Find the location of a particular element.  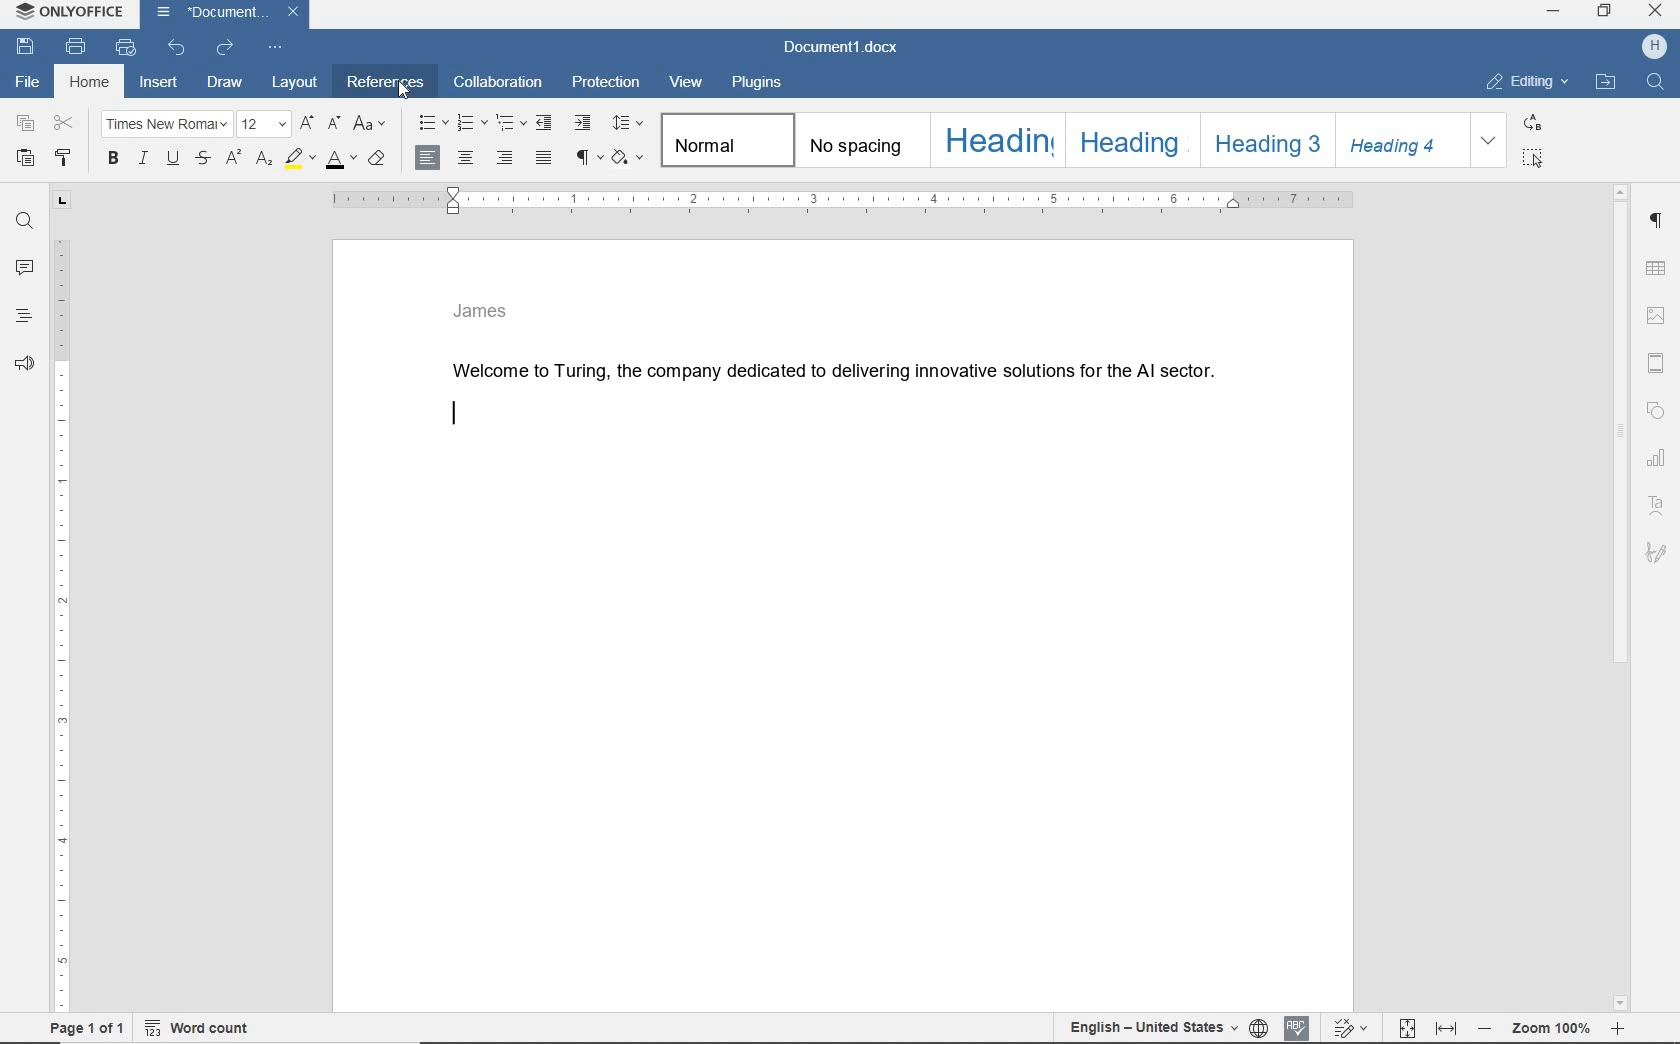

quick print is located at coordinates (124, 47).